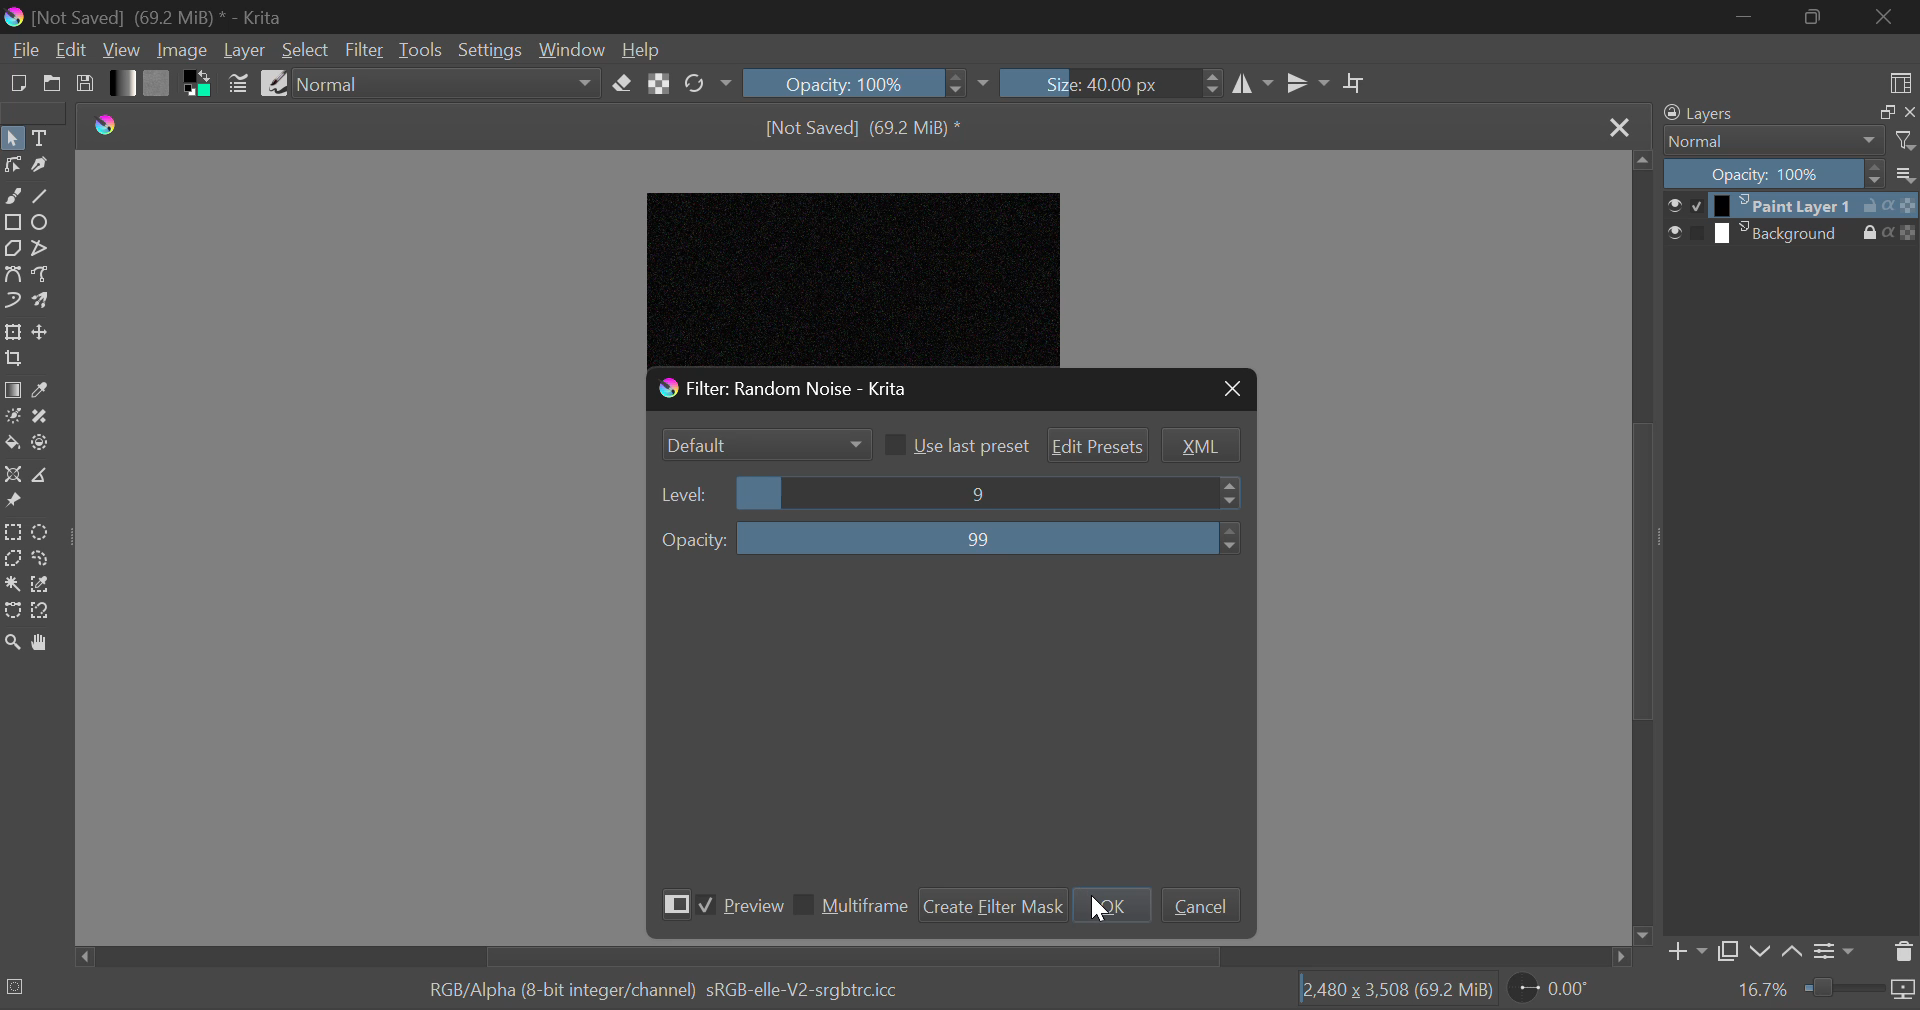 The image size is (1920, 1010). I want to click on checkbox, so click(1695, 232).